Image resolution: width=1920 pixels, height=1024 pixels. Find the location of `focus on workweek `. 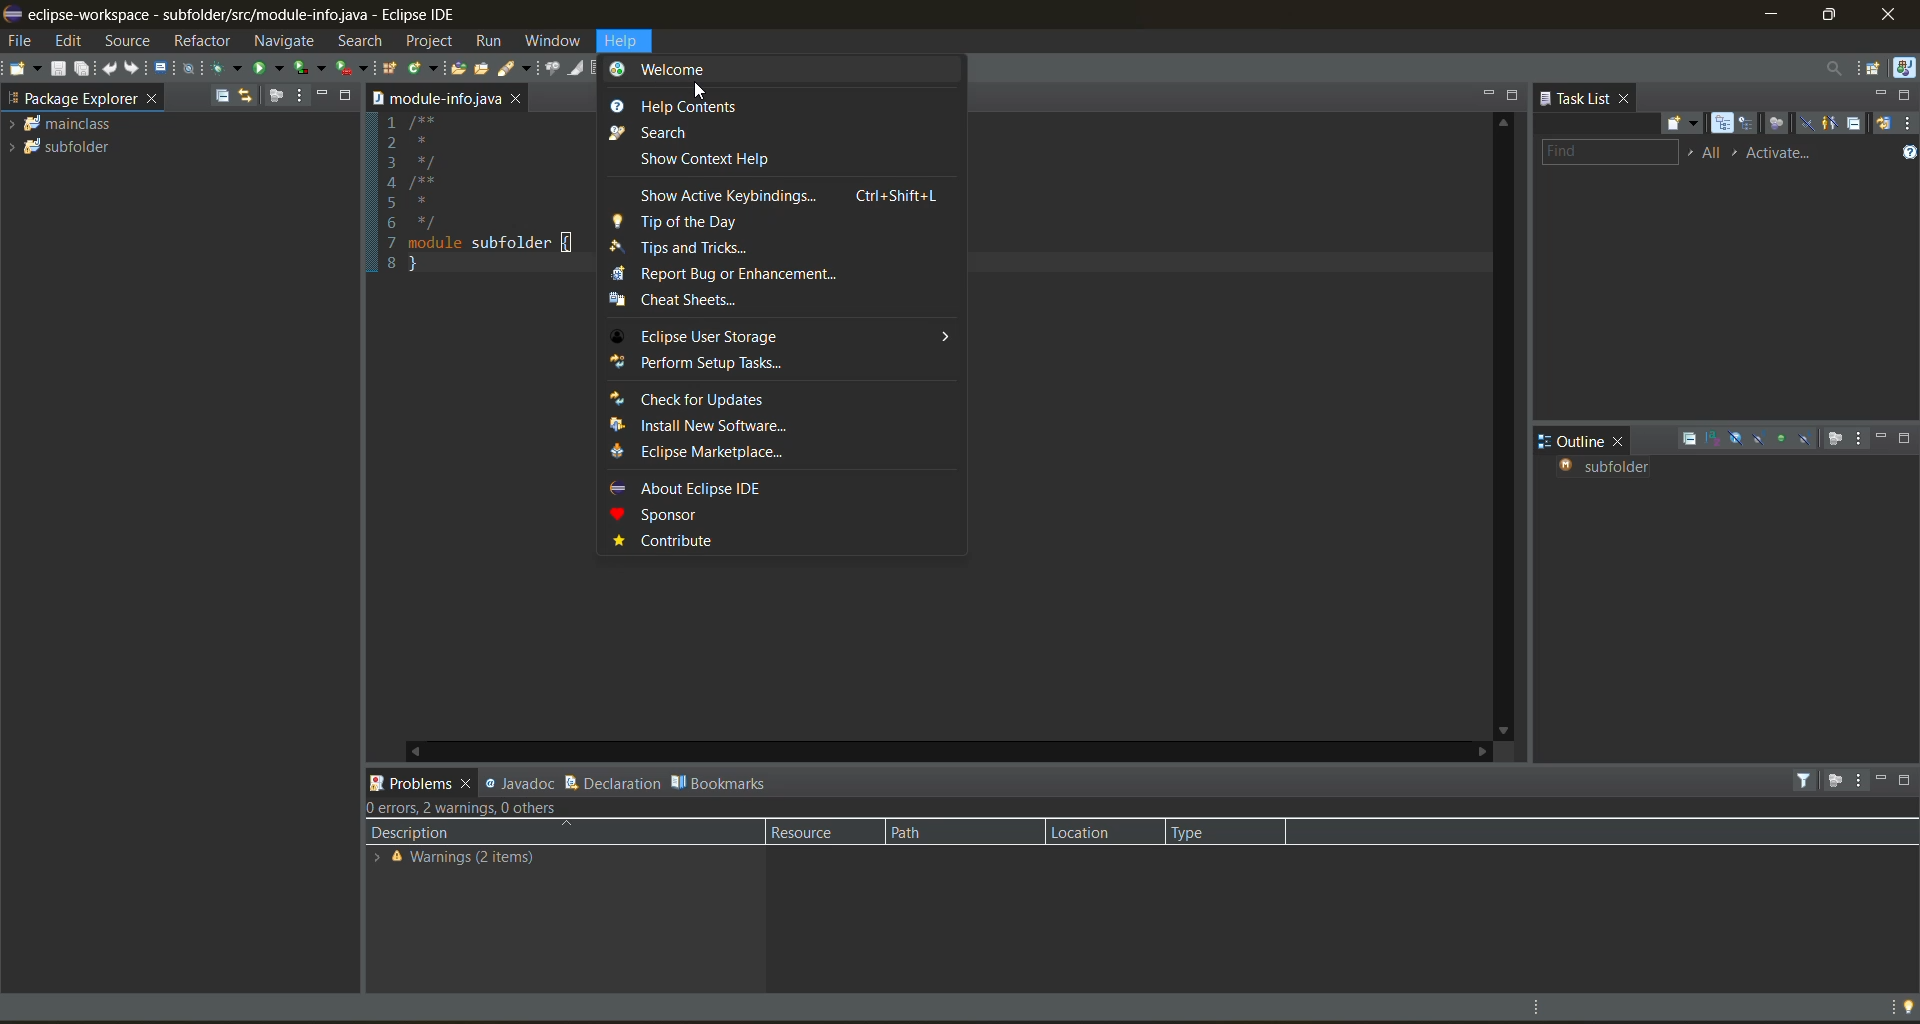

focus on workweek  is located at coordinates (1779, 123).